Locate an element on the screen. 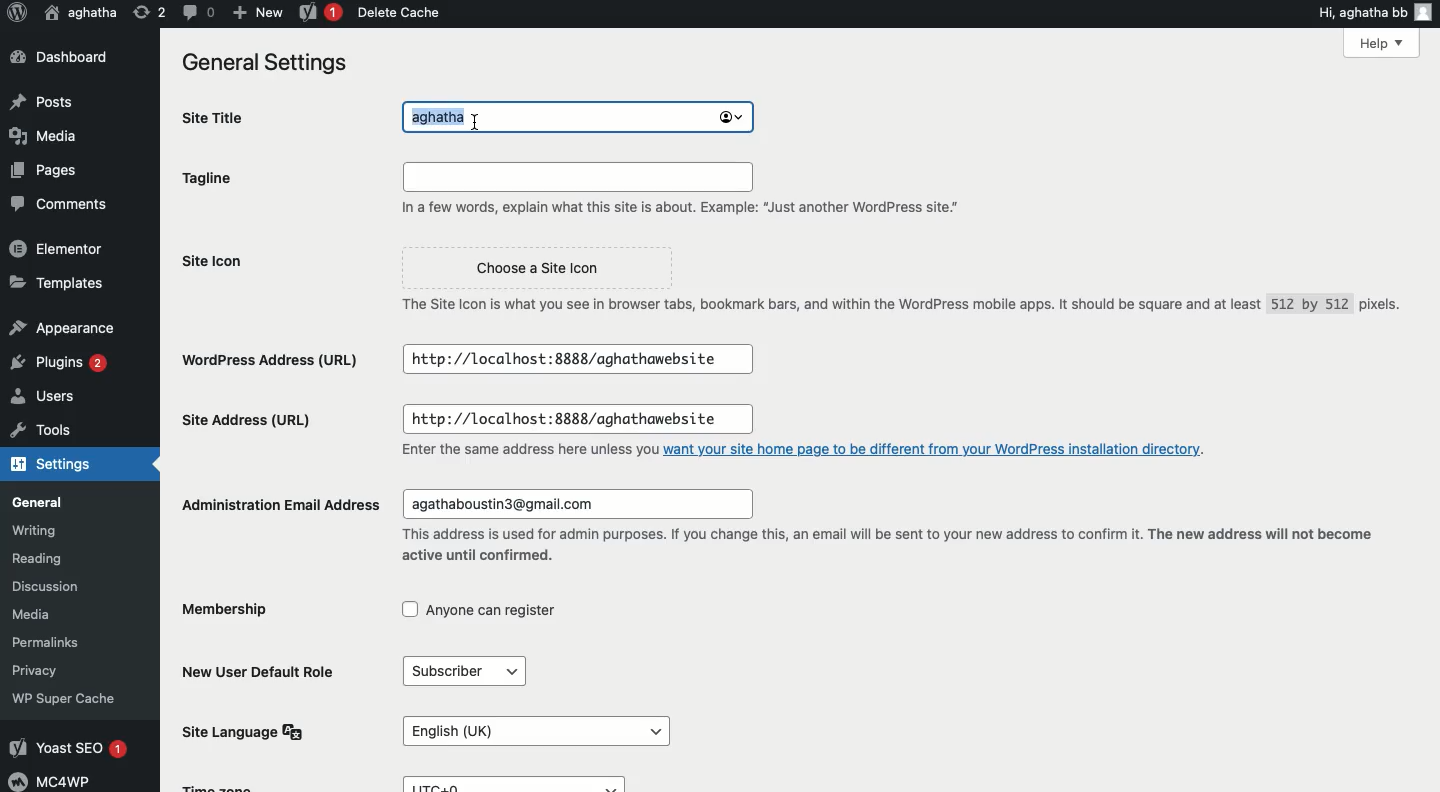 Image resolution: width=1440 pixels, height=792 pixels. Administration email address is located at coordinates (278, 501).